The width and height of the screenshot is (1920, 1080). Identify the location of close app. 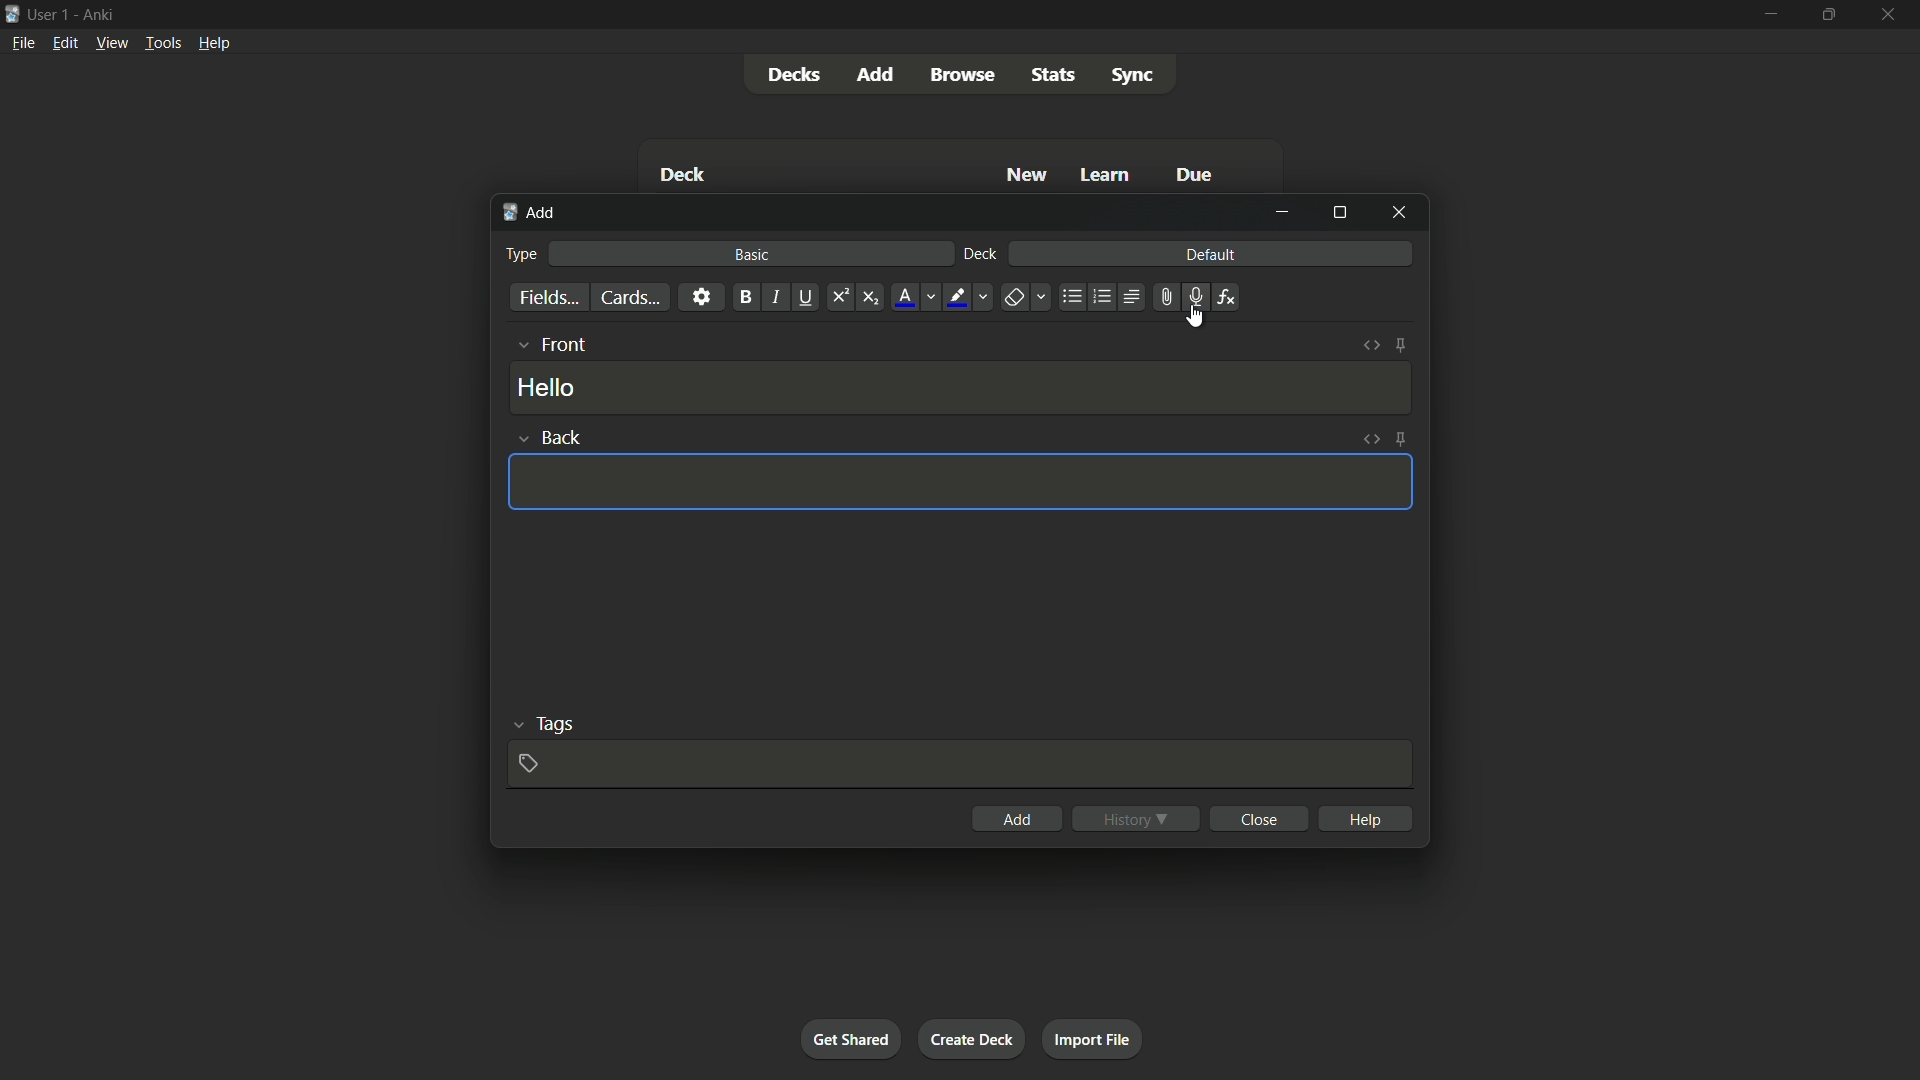
(1894, 16).